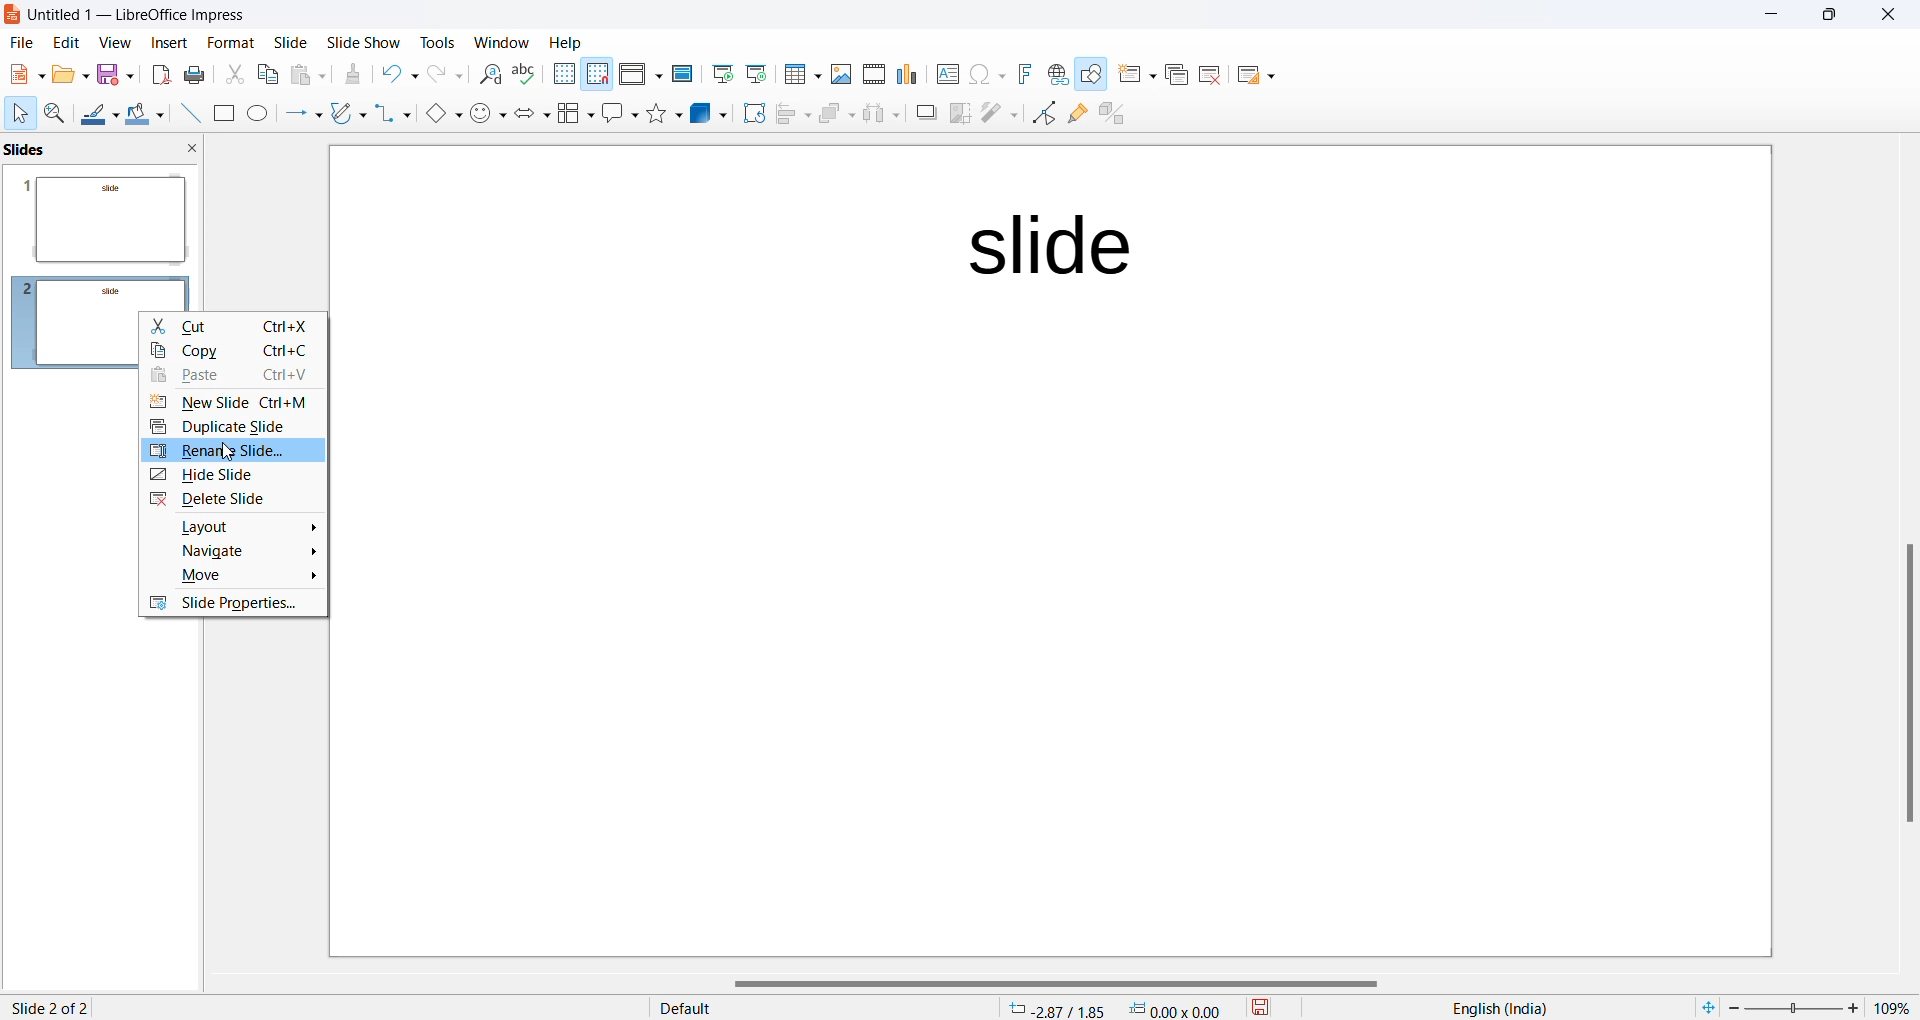  I want to click on close slide preview pane, so click(196, 150).